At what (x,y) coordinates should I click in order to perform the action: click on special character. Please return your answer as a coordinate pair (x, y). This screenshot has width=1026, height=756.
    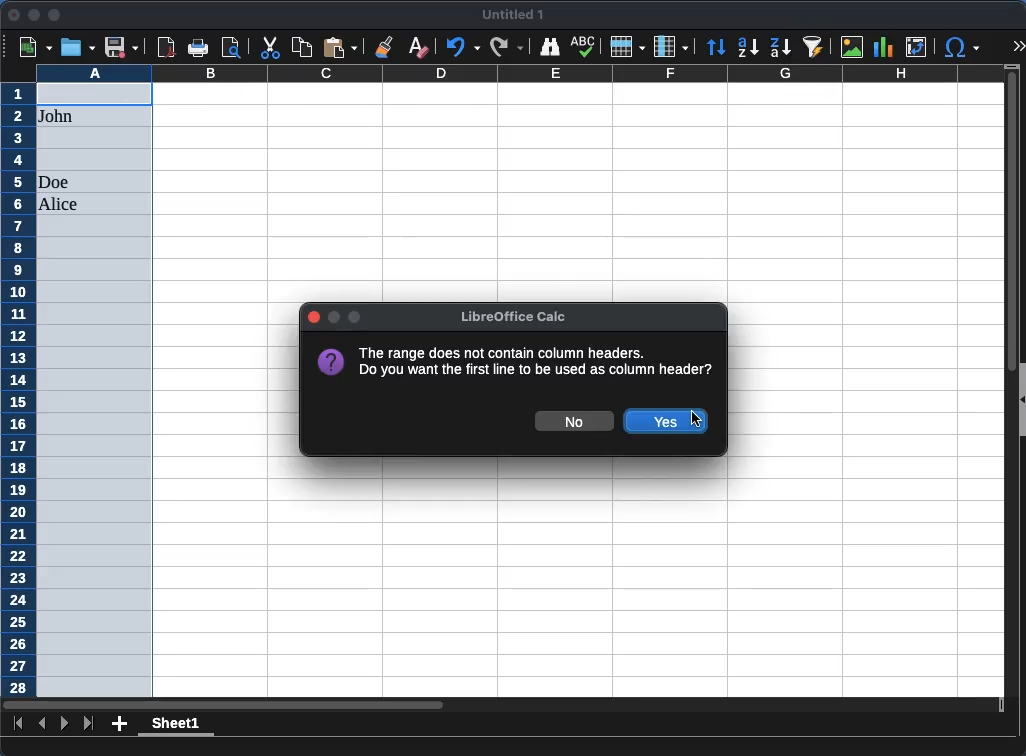
    Looking at the image, I should click on (961, 49).